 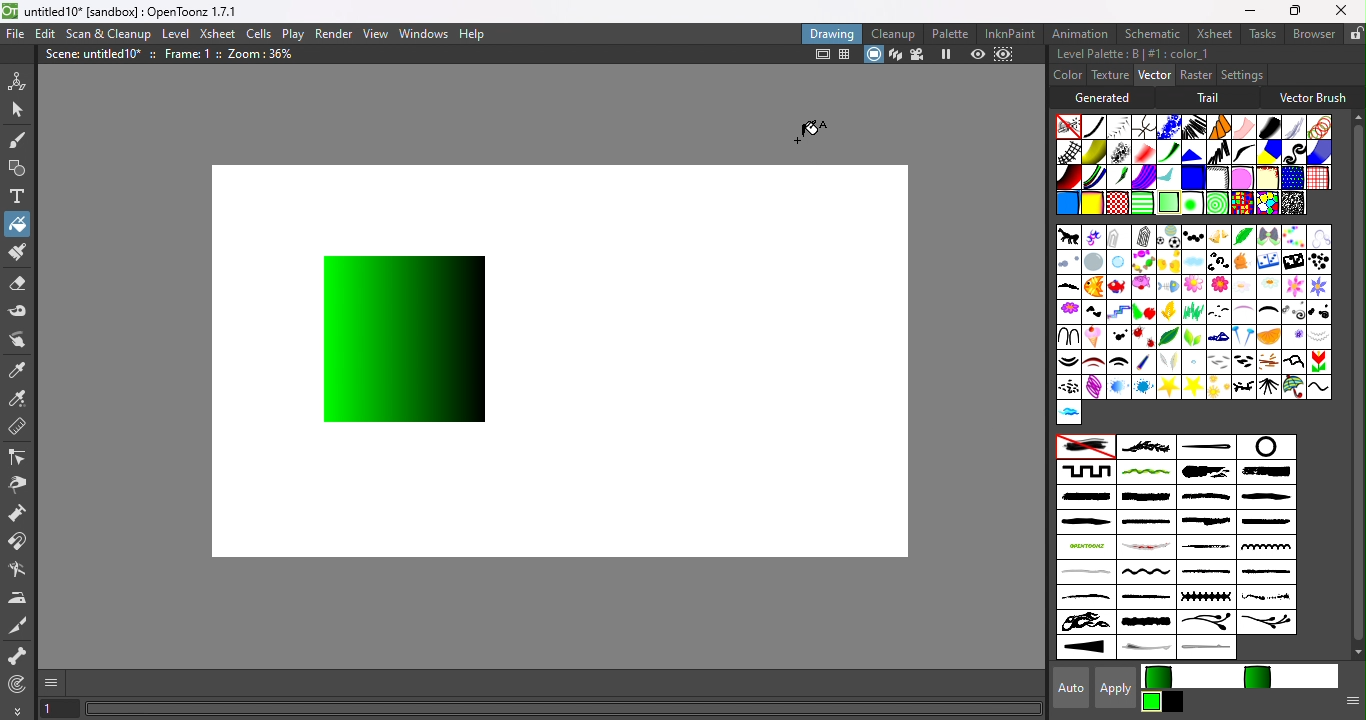 What do you see at coordinates (1261, 34) in the screenshot?
I see `Tasks` at bounding box center [1261, 34].